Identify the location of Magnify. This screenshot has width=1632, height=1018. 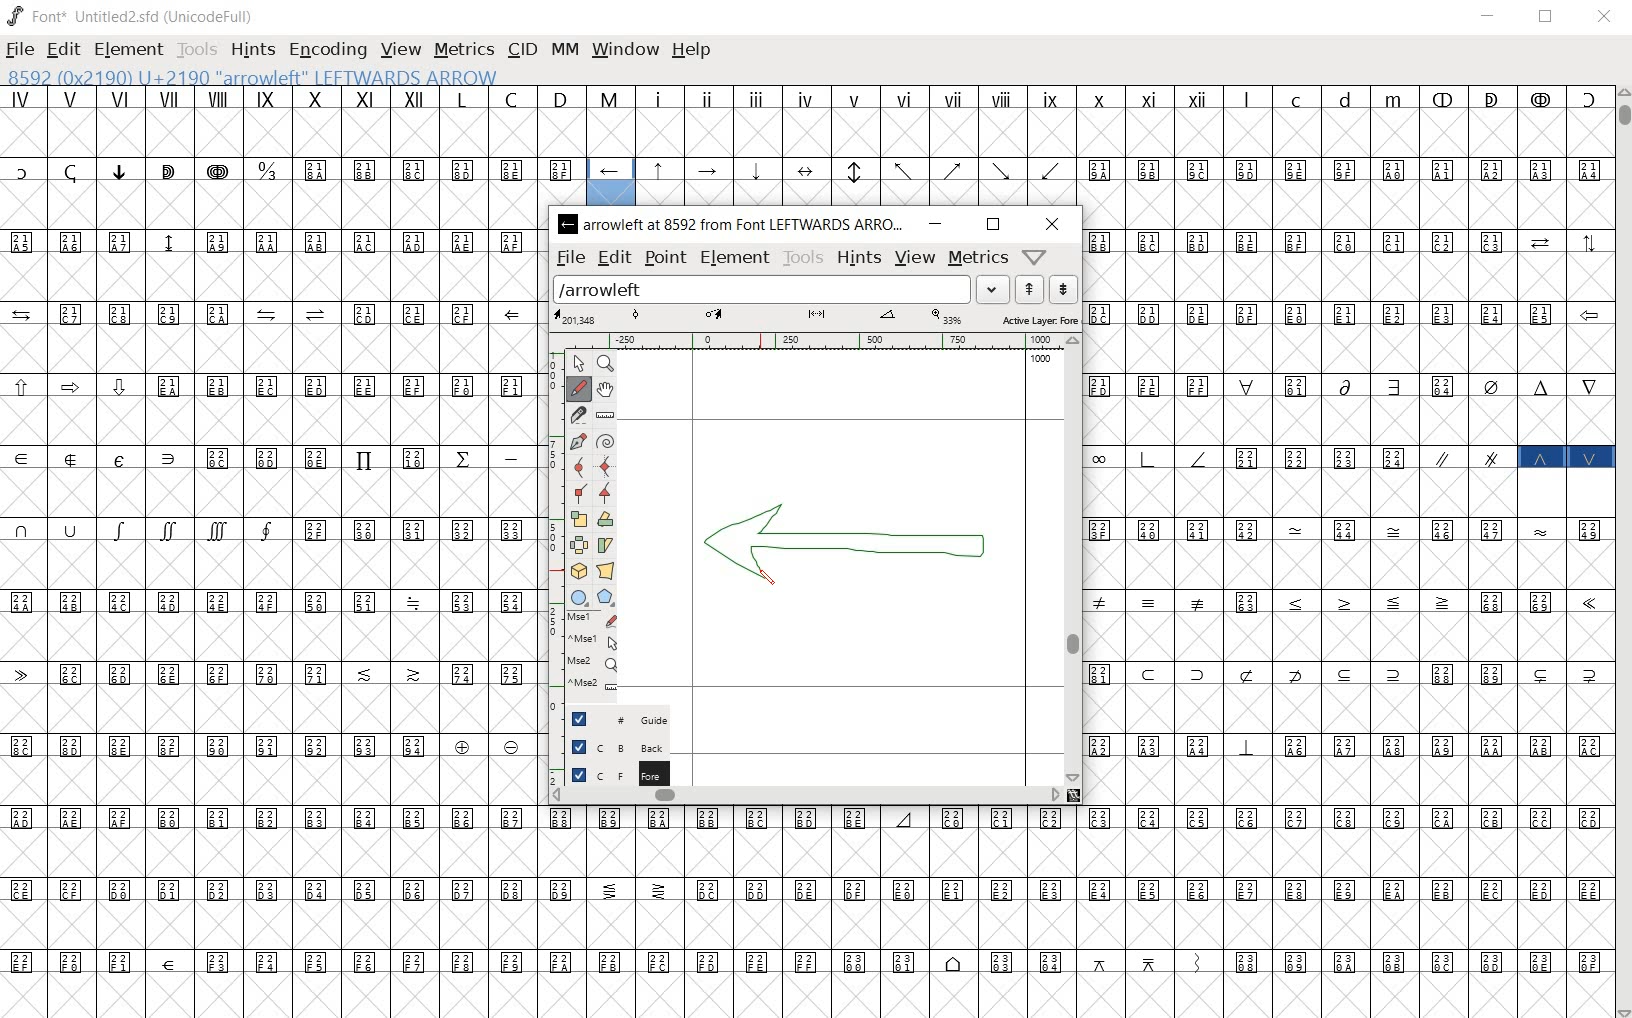
(606, 364).